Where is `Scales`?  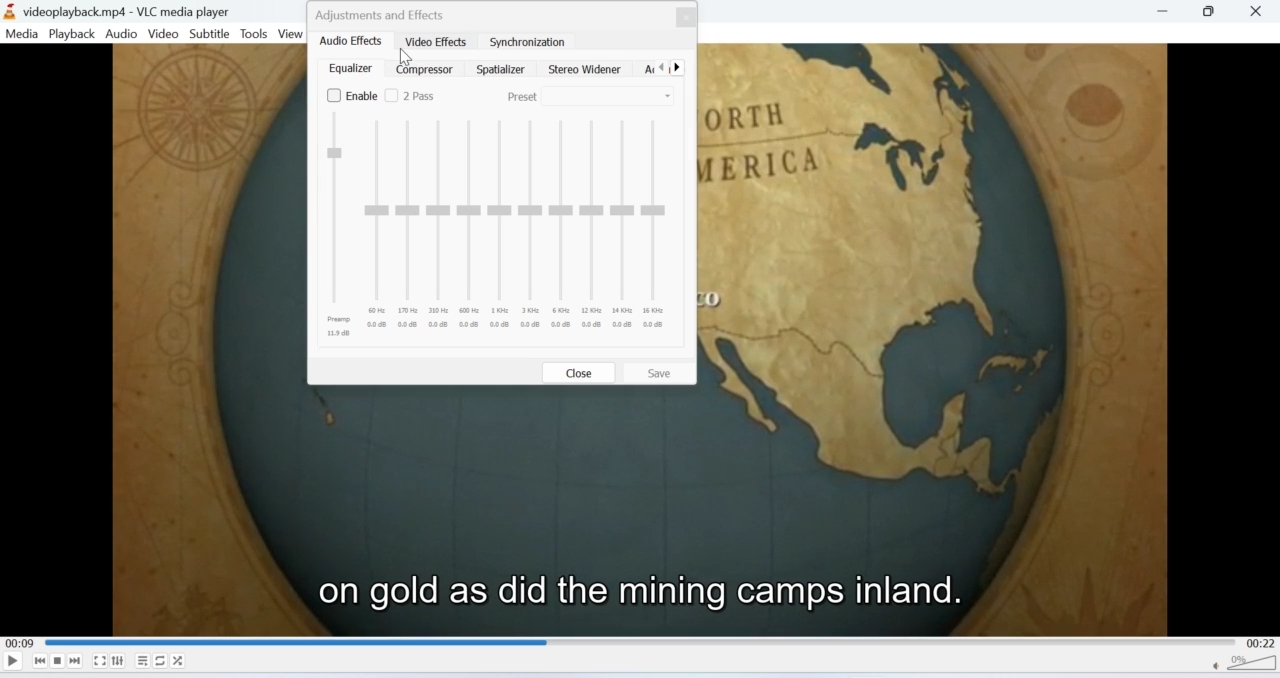
Scales is located at coordinates (502, 225).